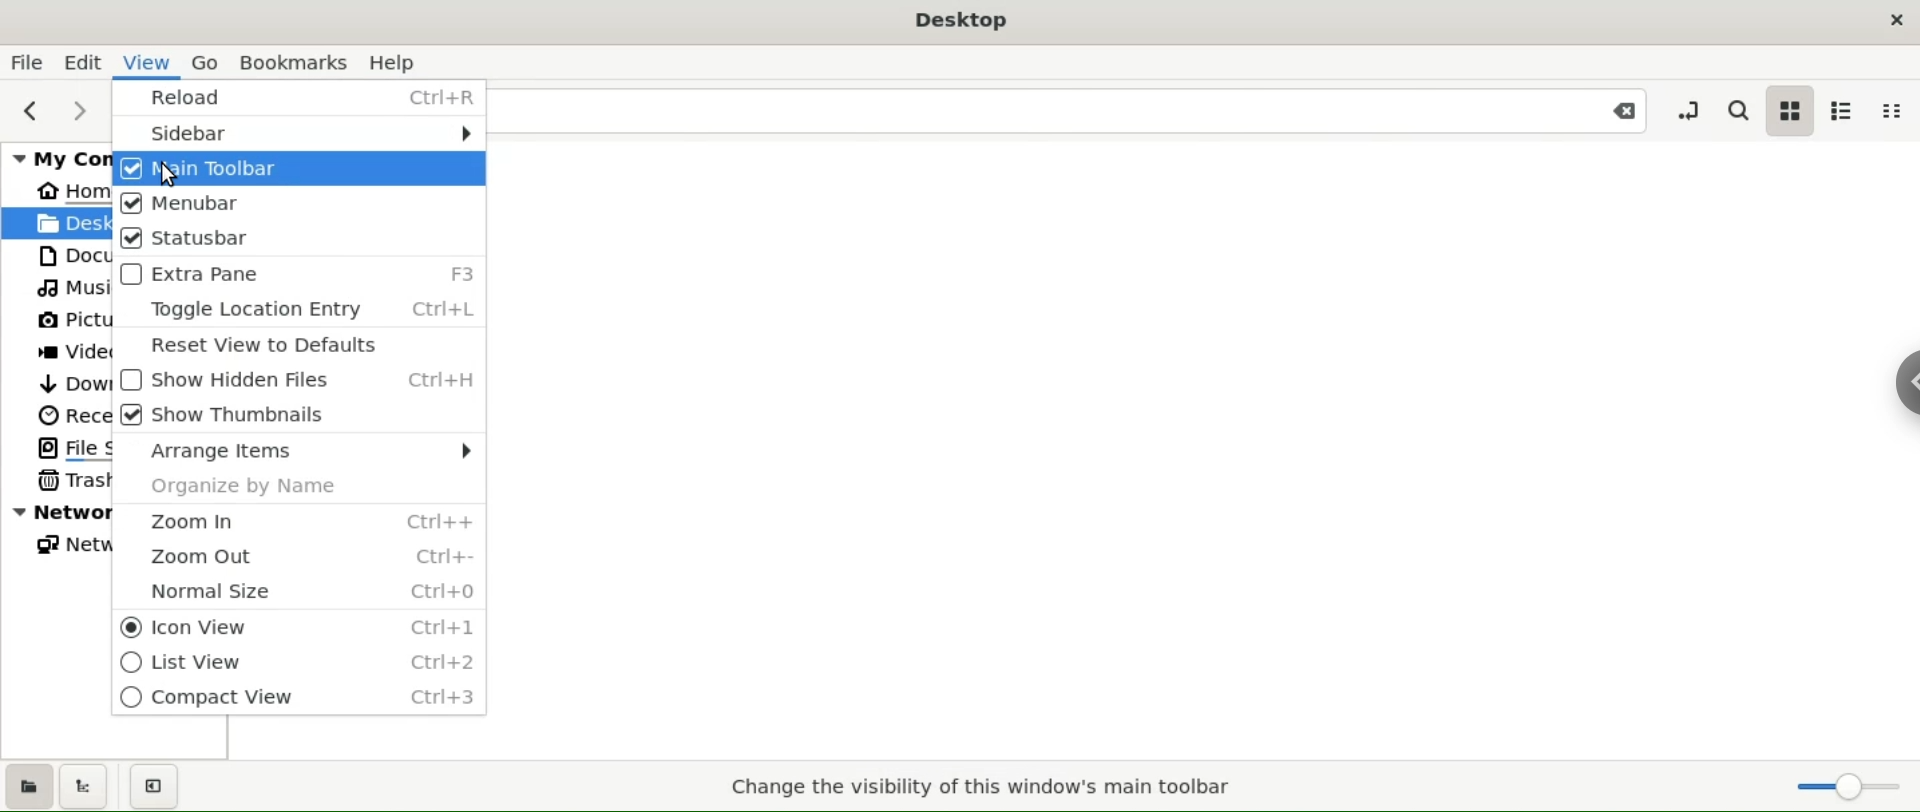 This screenshot has height=812, width=1920. What do you see at coordinates (1734, 109) in the screenshot?
I see `search` at bounding box center [1734, 109].